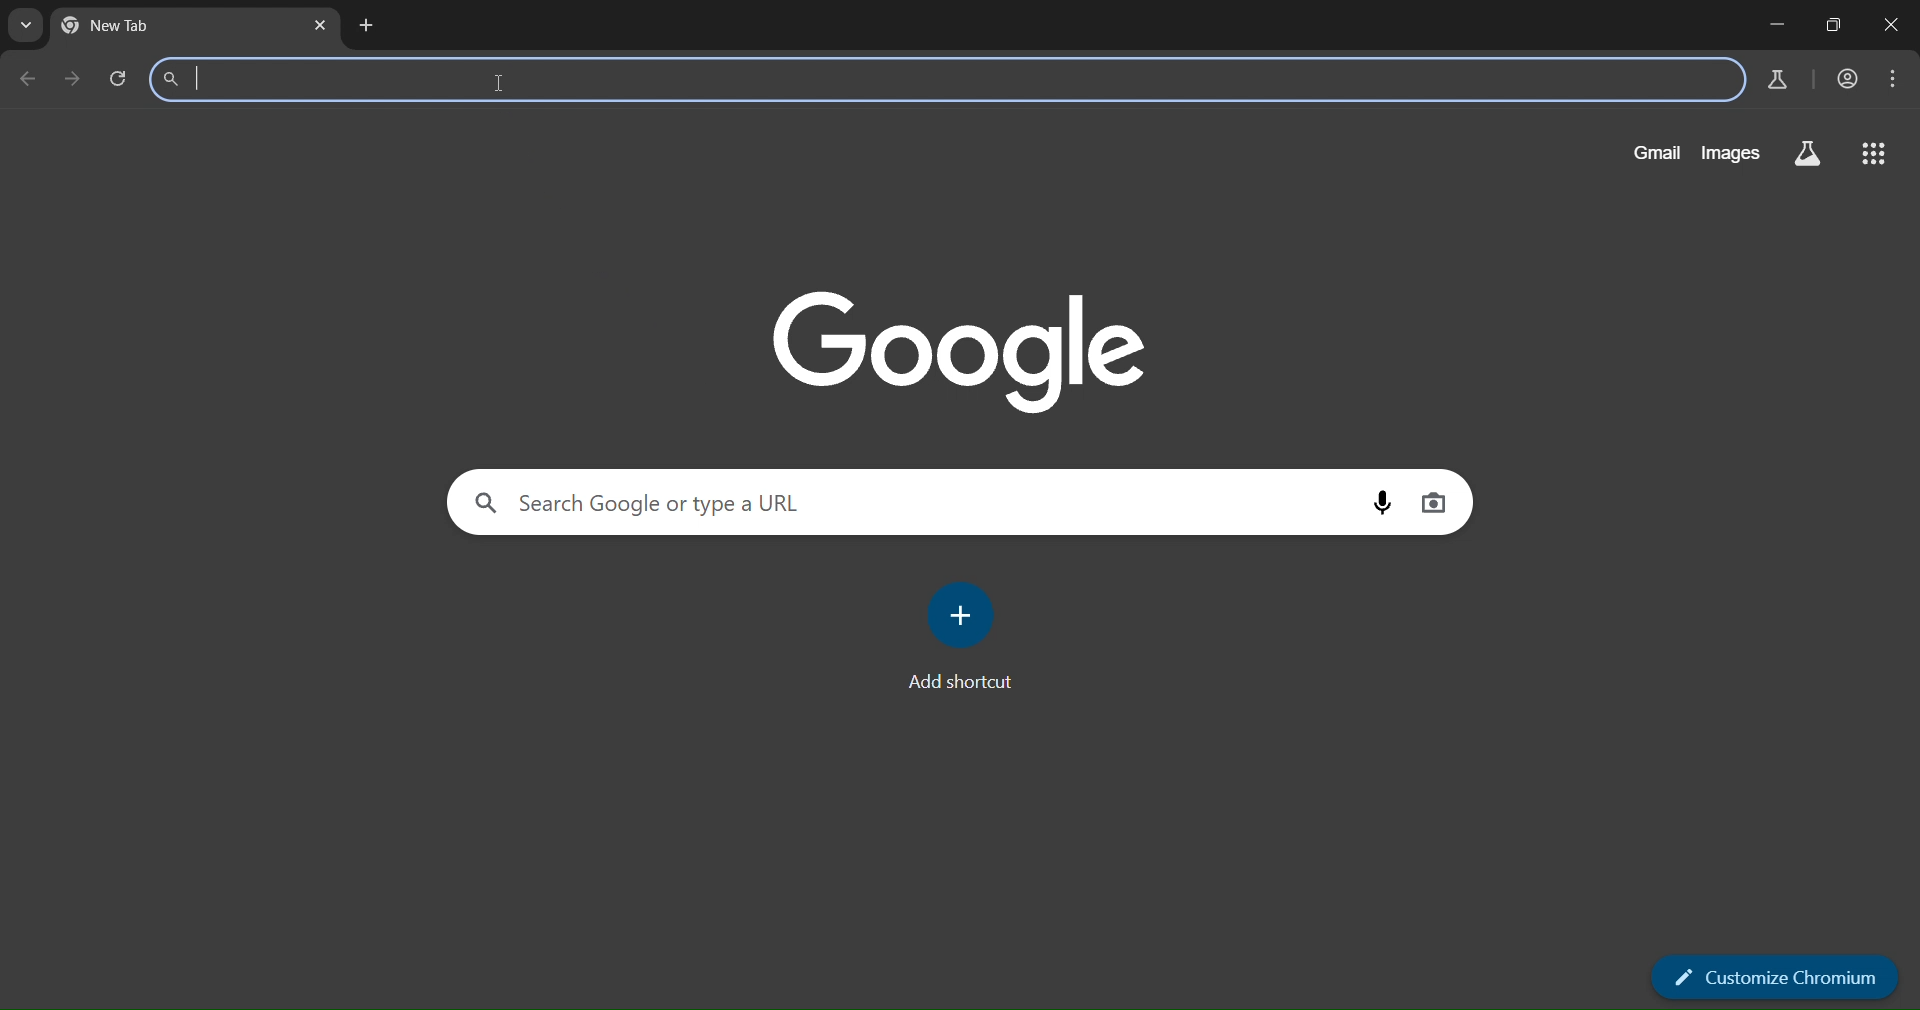 The height and width of the screenshot is (1010, 1920). Describe the element at coordinates (1873, 154) in the screenshot. I see `google apps` at that location.